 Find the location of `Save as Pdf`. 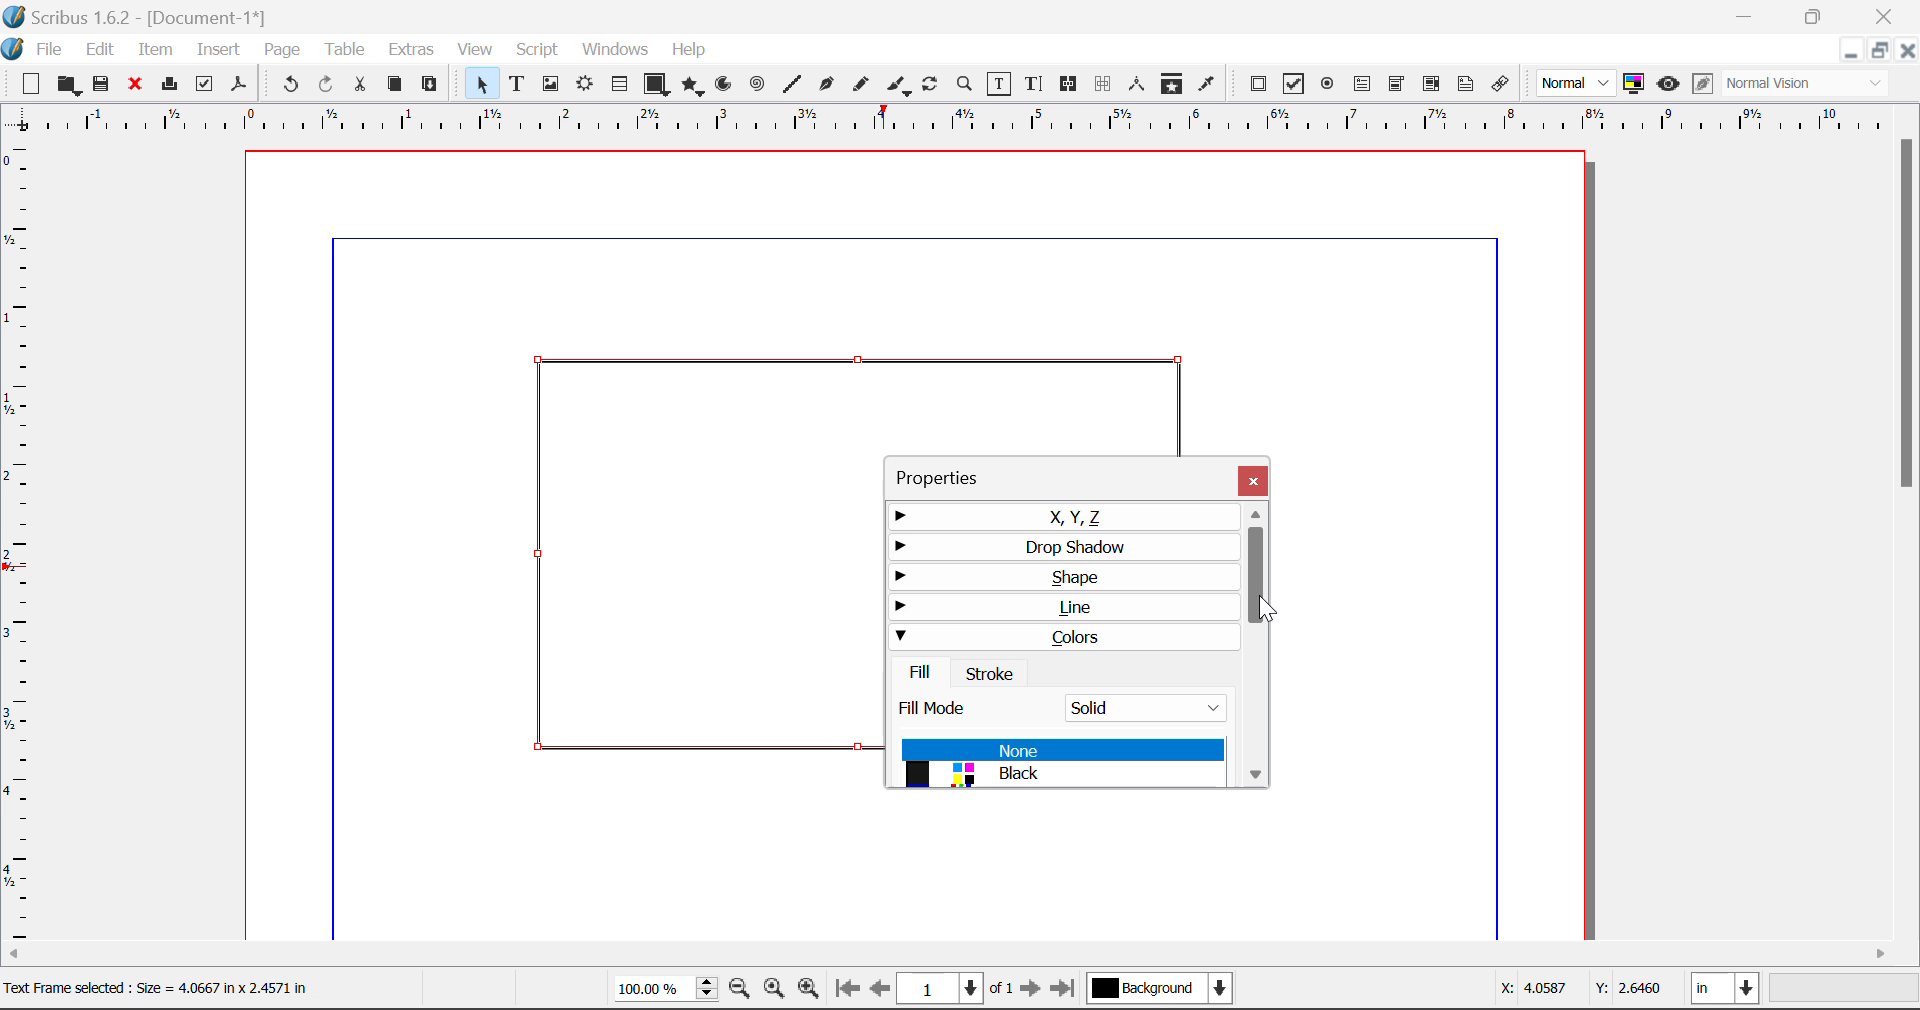

Save as Pdf is located at coordinates (239, 85).